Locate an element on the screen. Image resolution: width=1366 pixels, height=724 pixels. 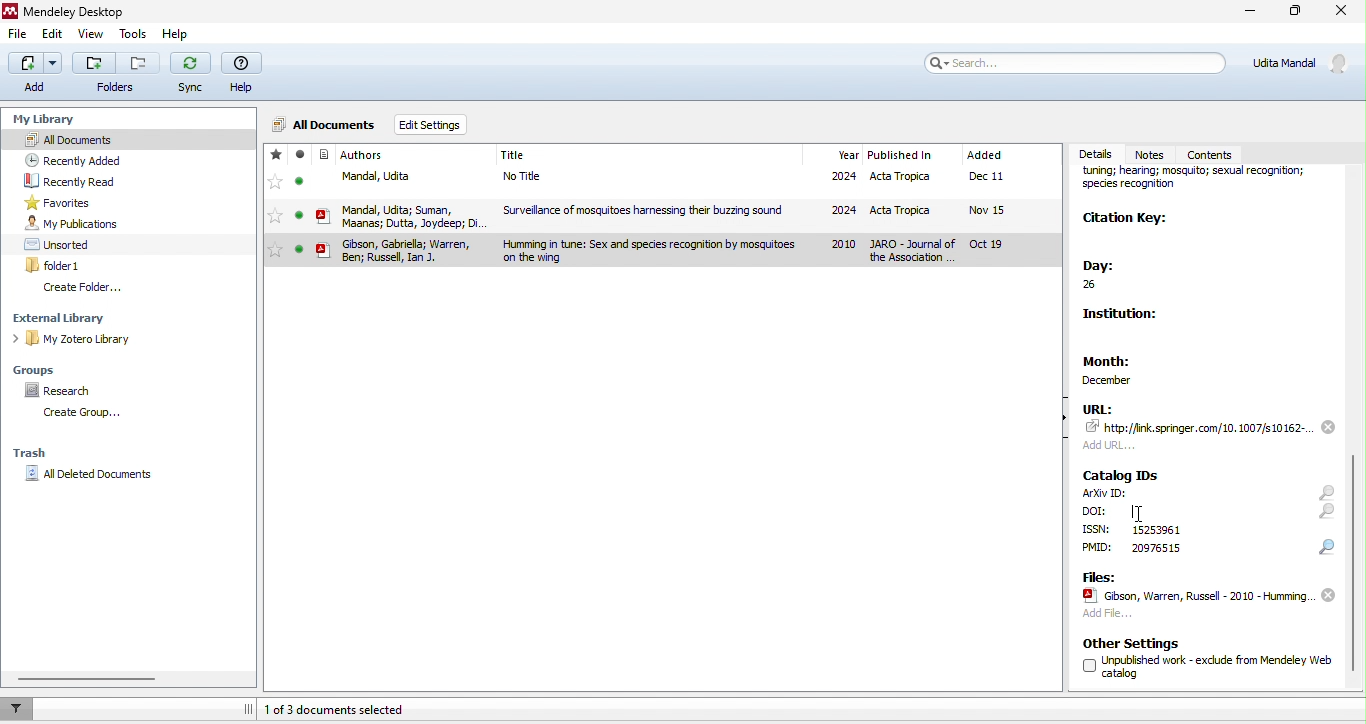
day:26 is located at coordinates (1110, 276).